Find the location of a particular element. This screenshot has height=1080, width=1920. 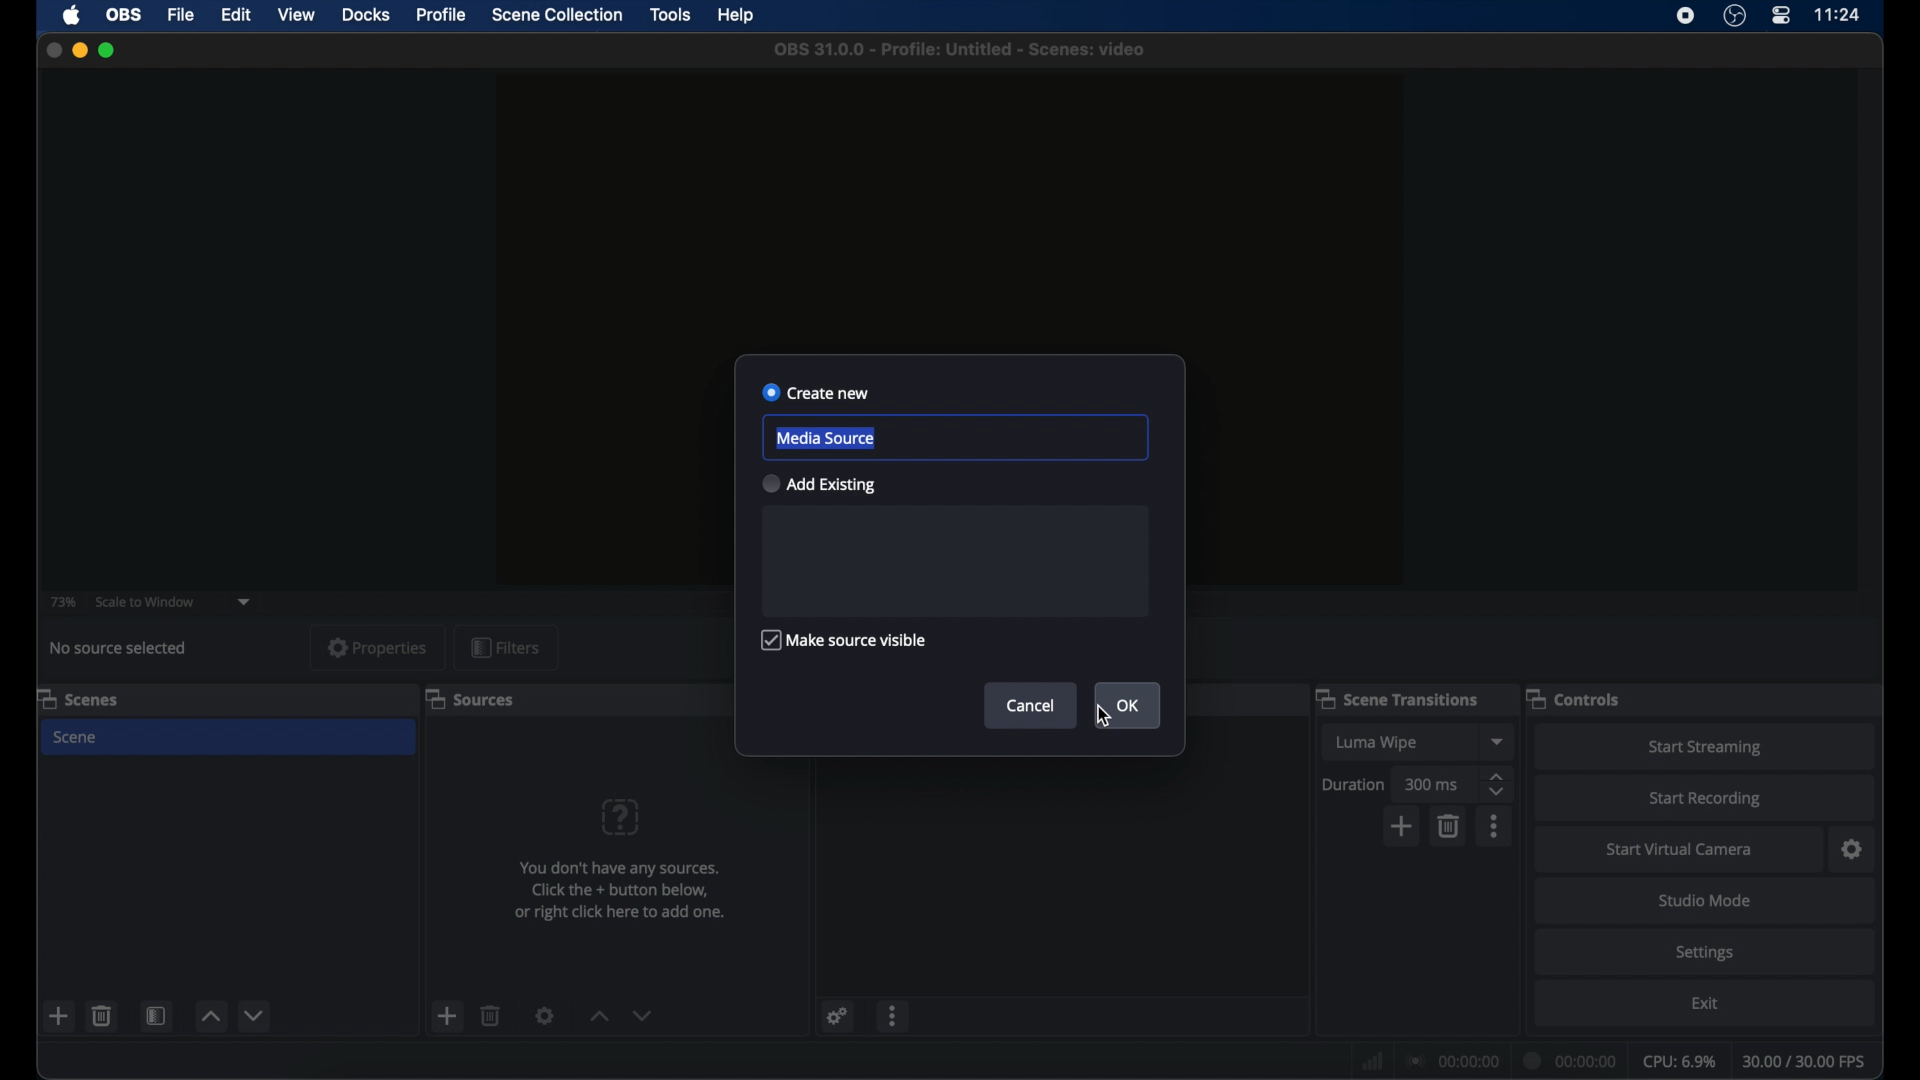

apple icon is located at coordinates (71, 16).